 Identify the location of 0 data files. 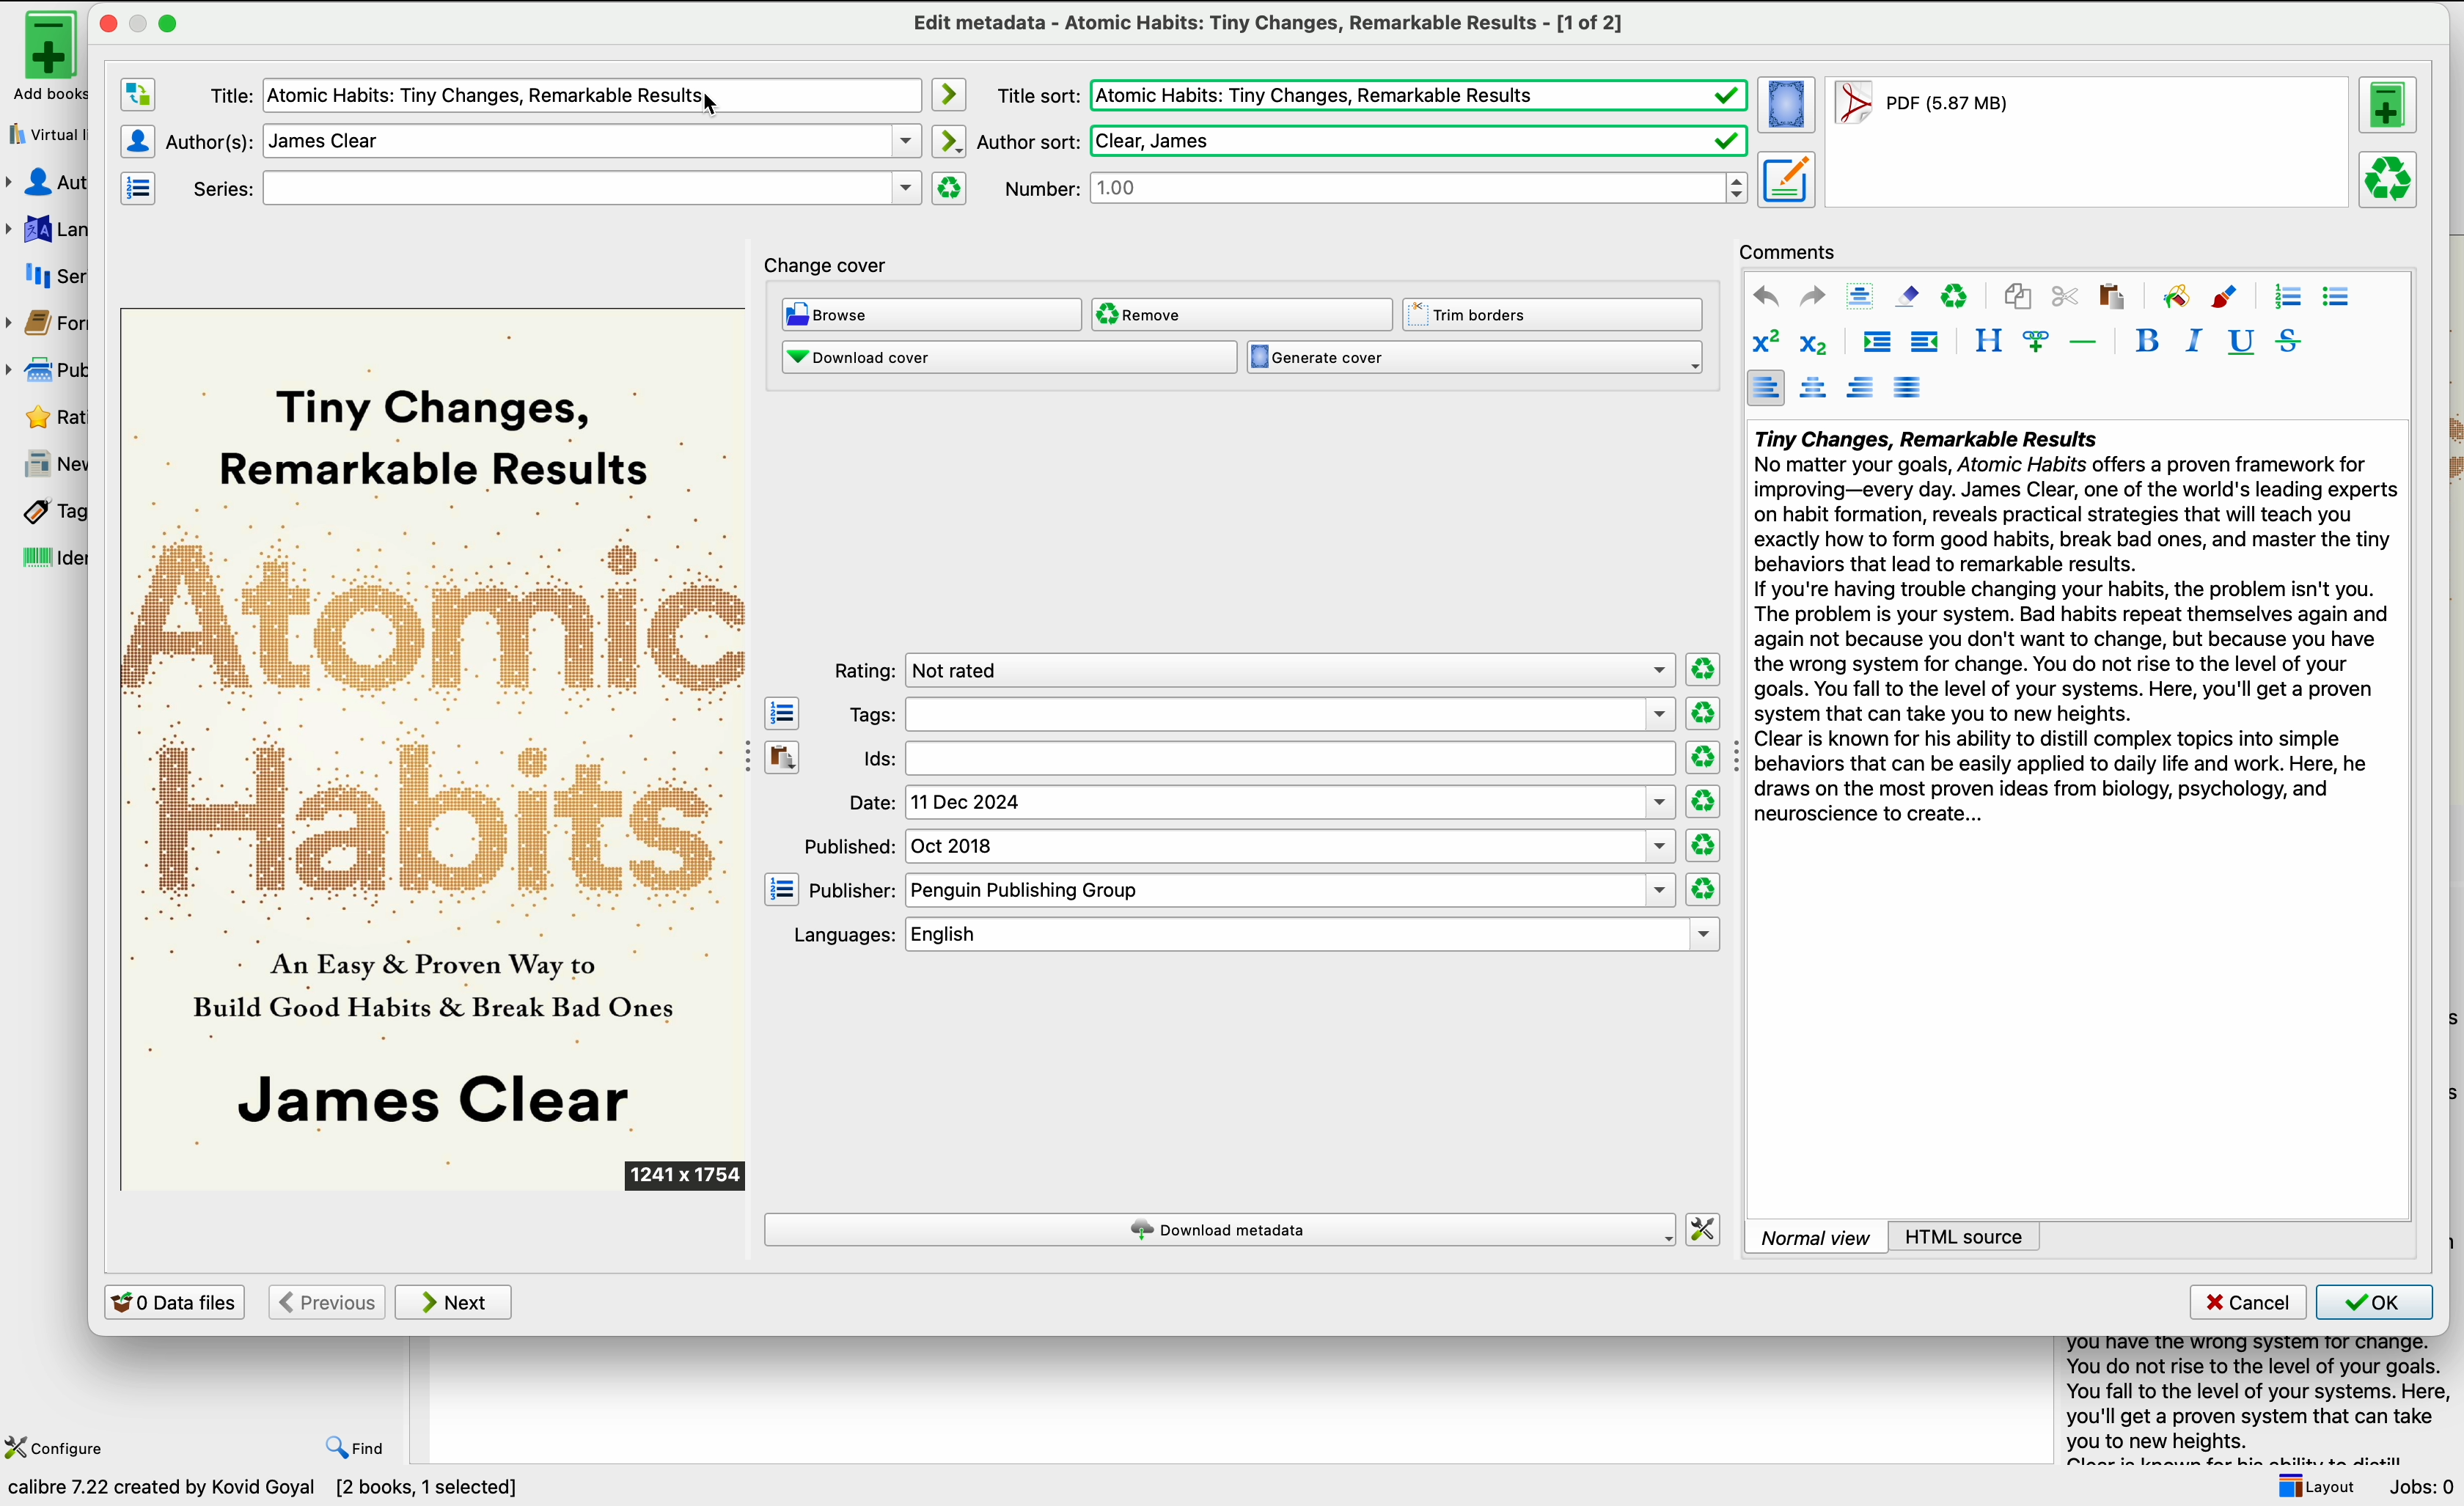
(174, 1301).